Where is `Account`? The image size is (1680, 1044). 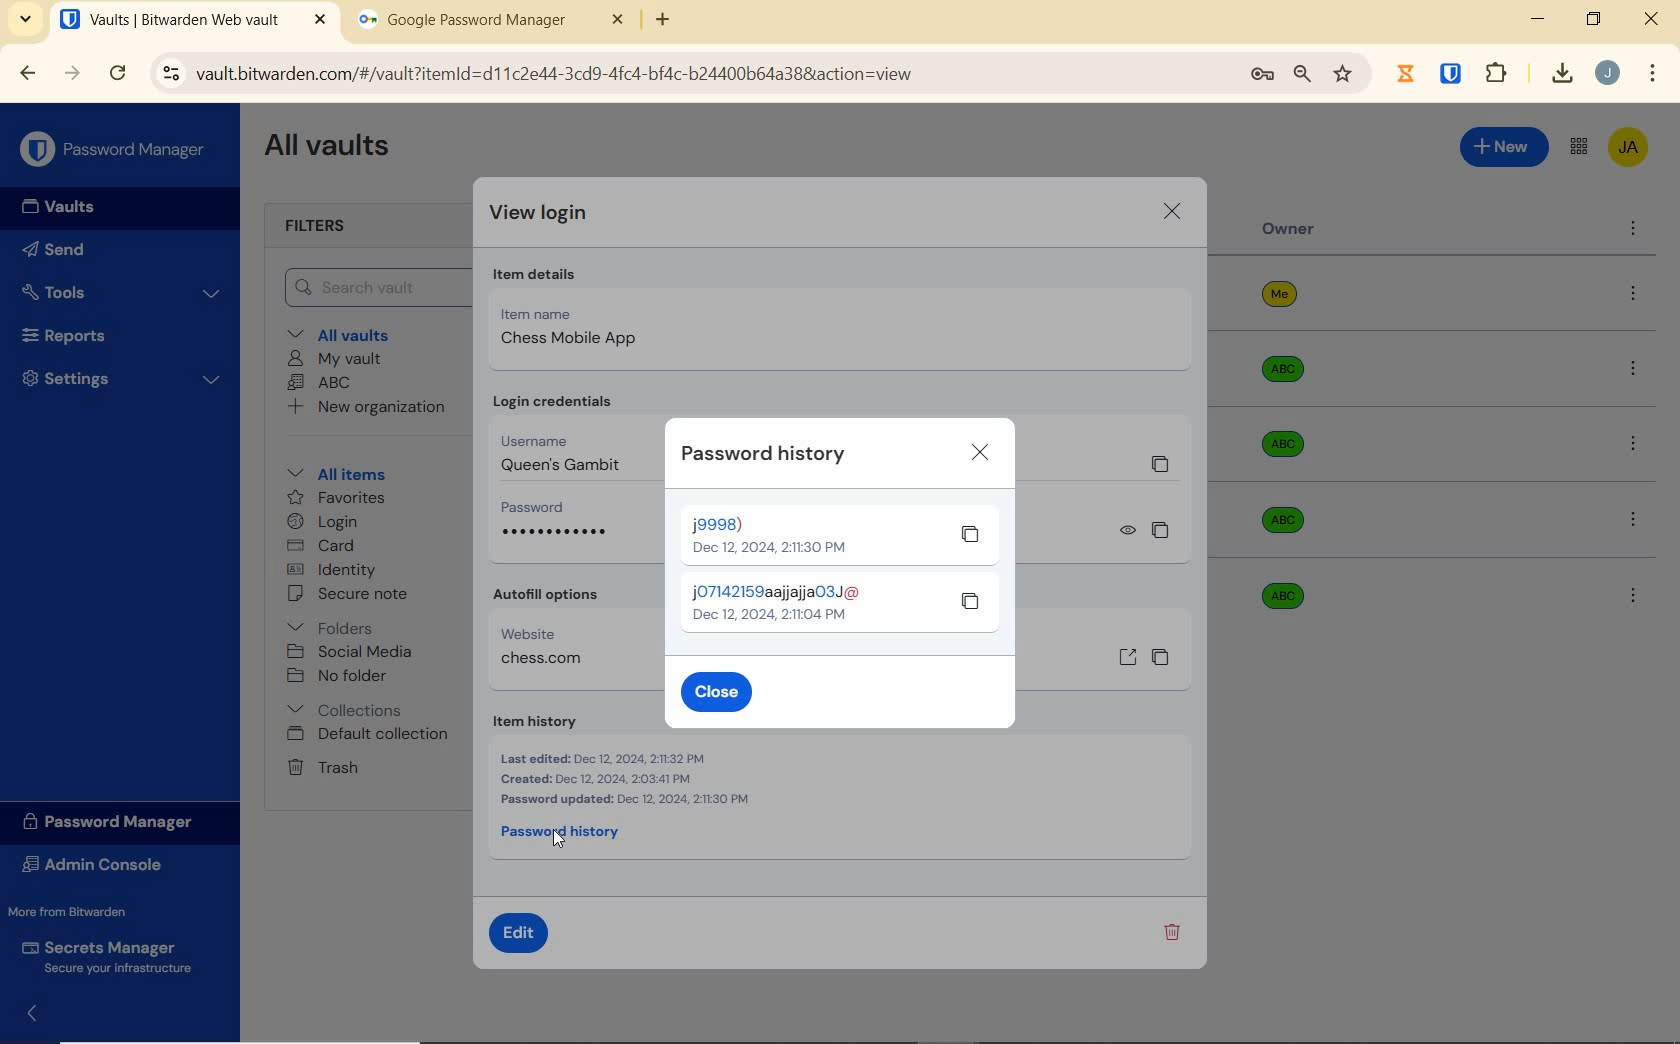
Account is located at coordinates (1611, 74).